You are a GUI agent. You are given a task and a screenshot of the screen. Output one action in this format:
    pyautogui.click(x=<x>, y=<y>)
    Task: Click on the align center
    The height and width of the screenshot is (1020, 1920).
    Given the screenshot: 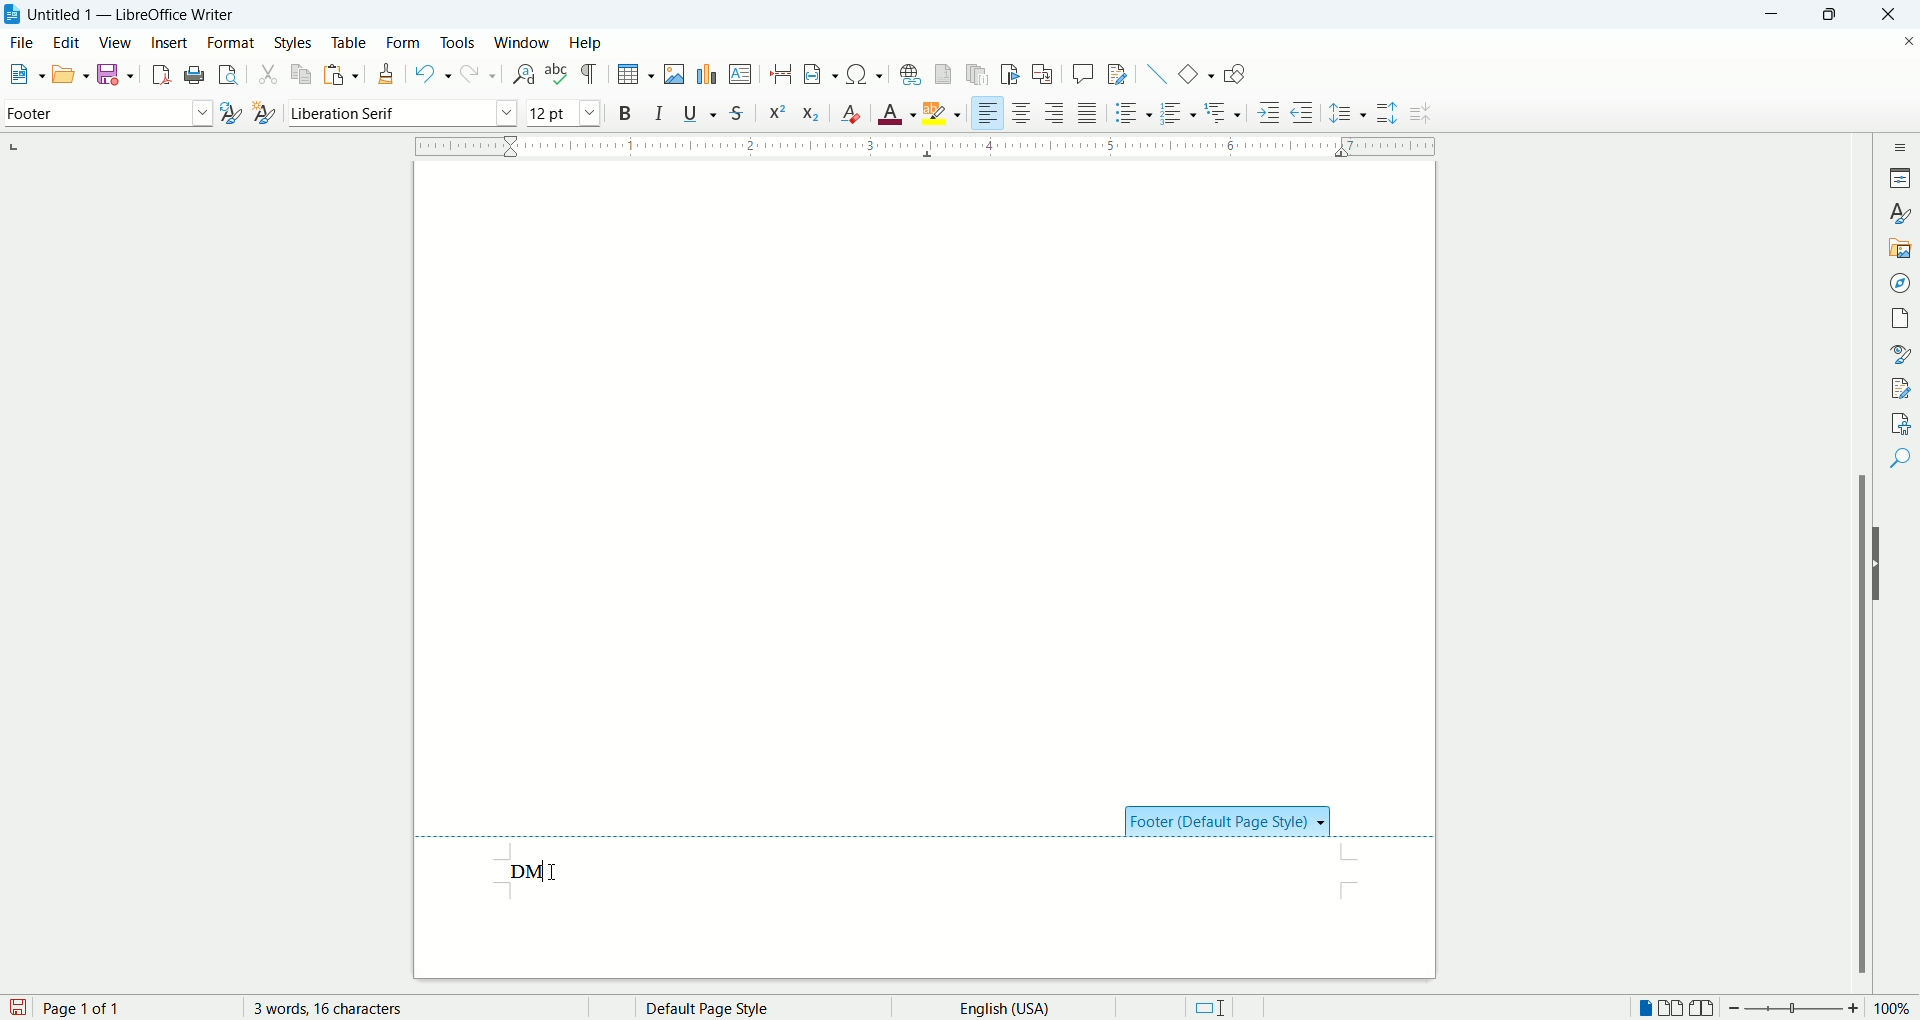 What is the action you would take?
    pyautogui.click(x=1027, y=114)
    